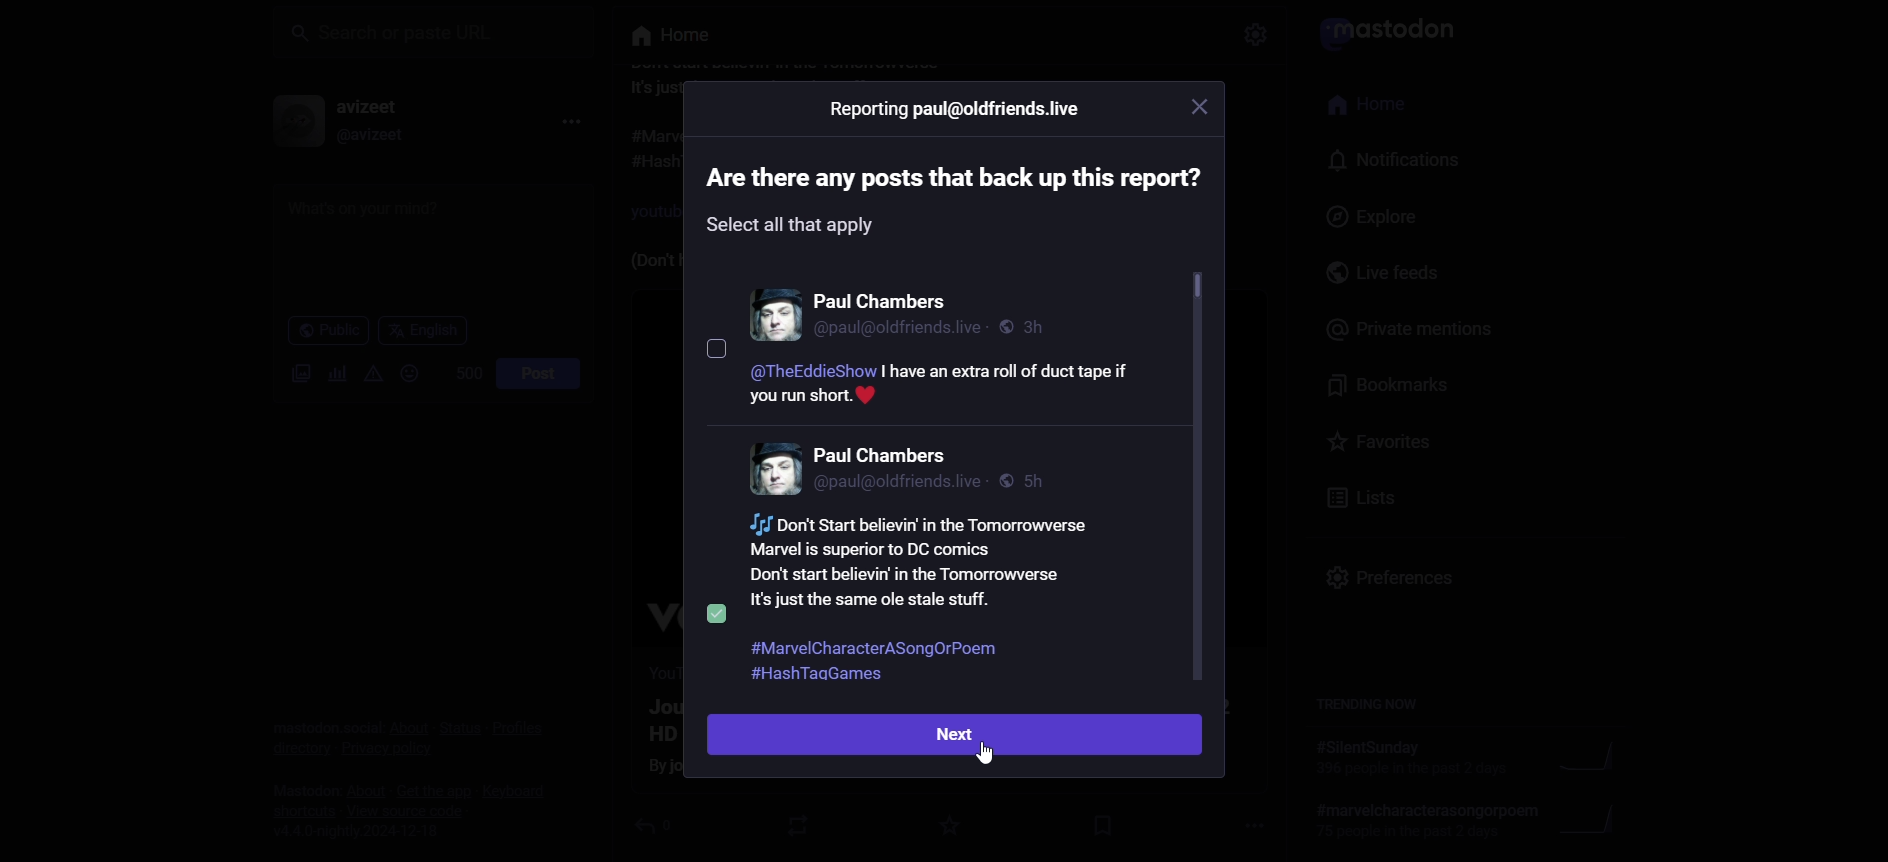  Describe the element at coordinates (988, 752) in the screenshot. I see `` at that location.